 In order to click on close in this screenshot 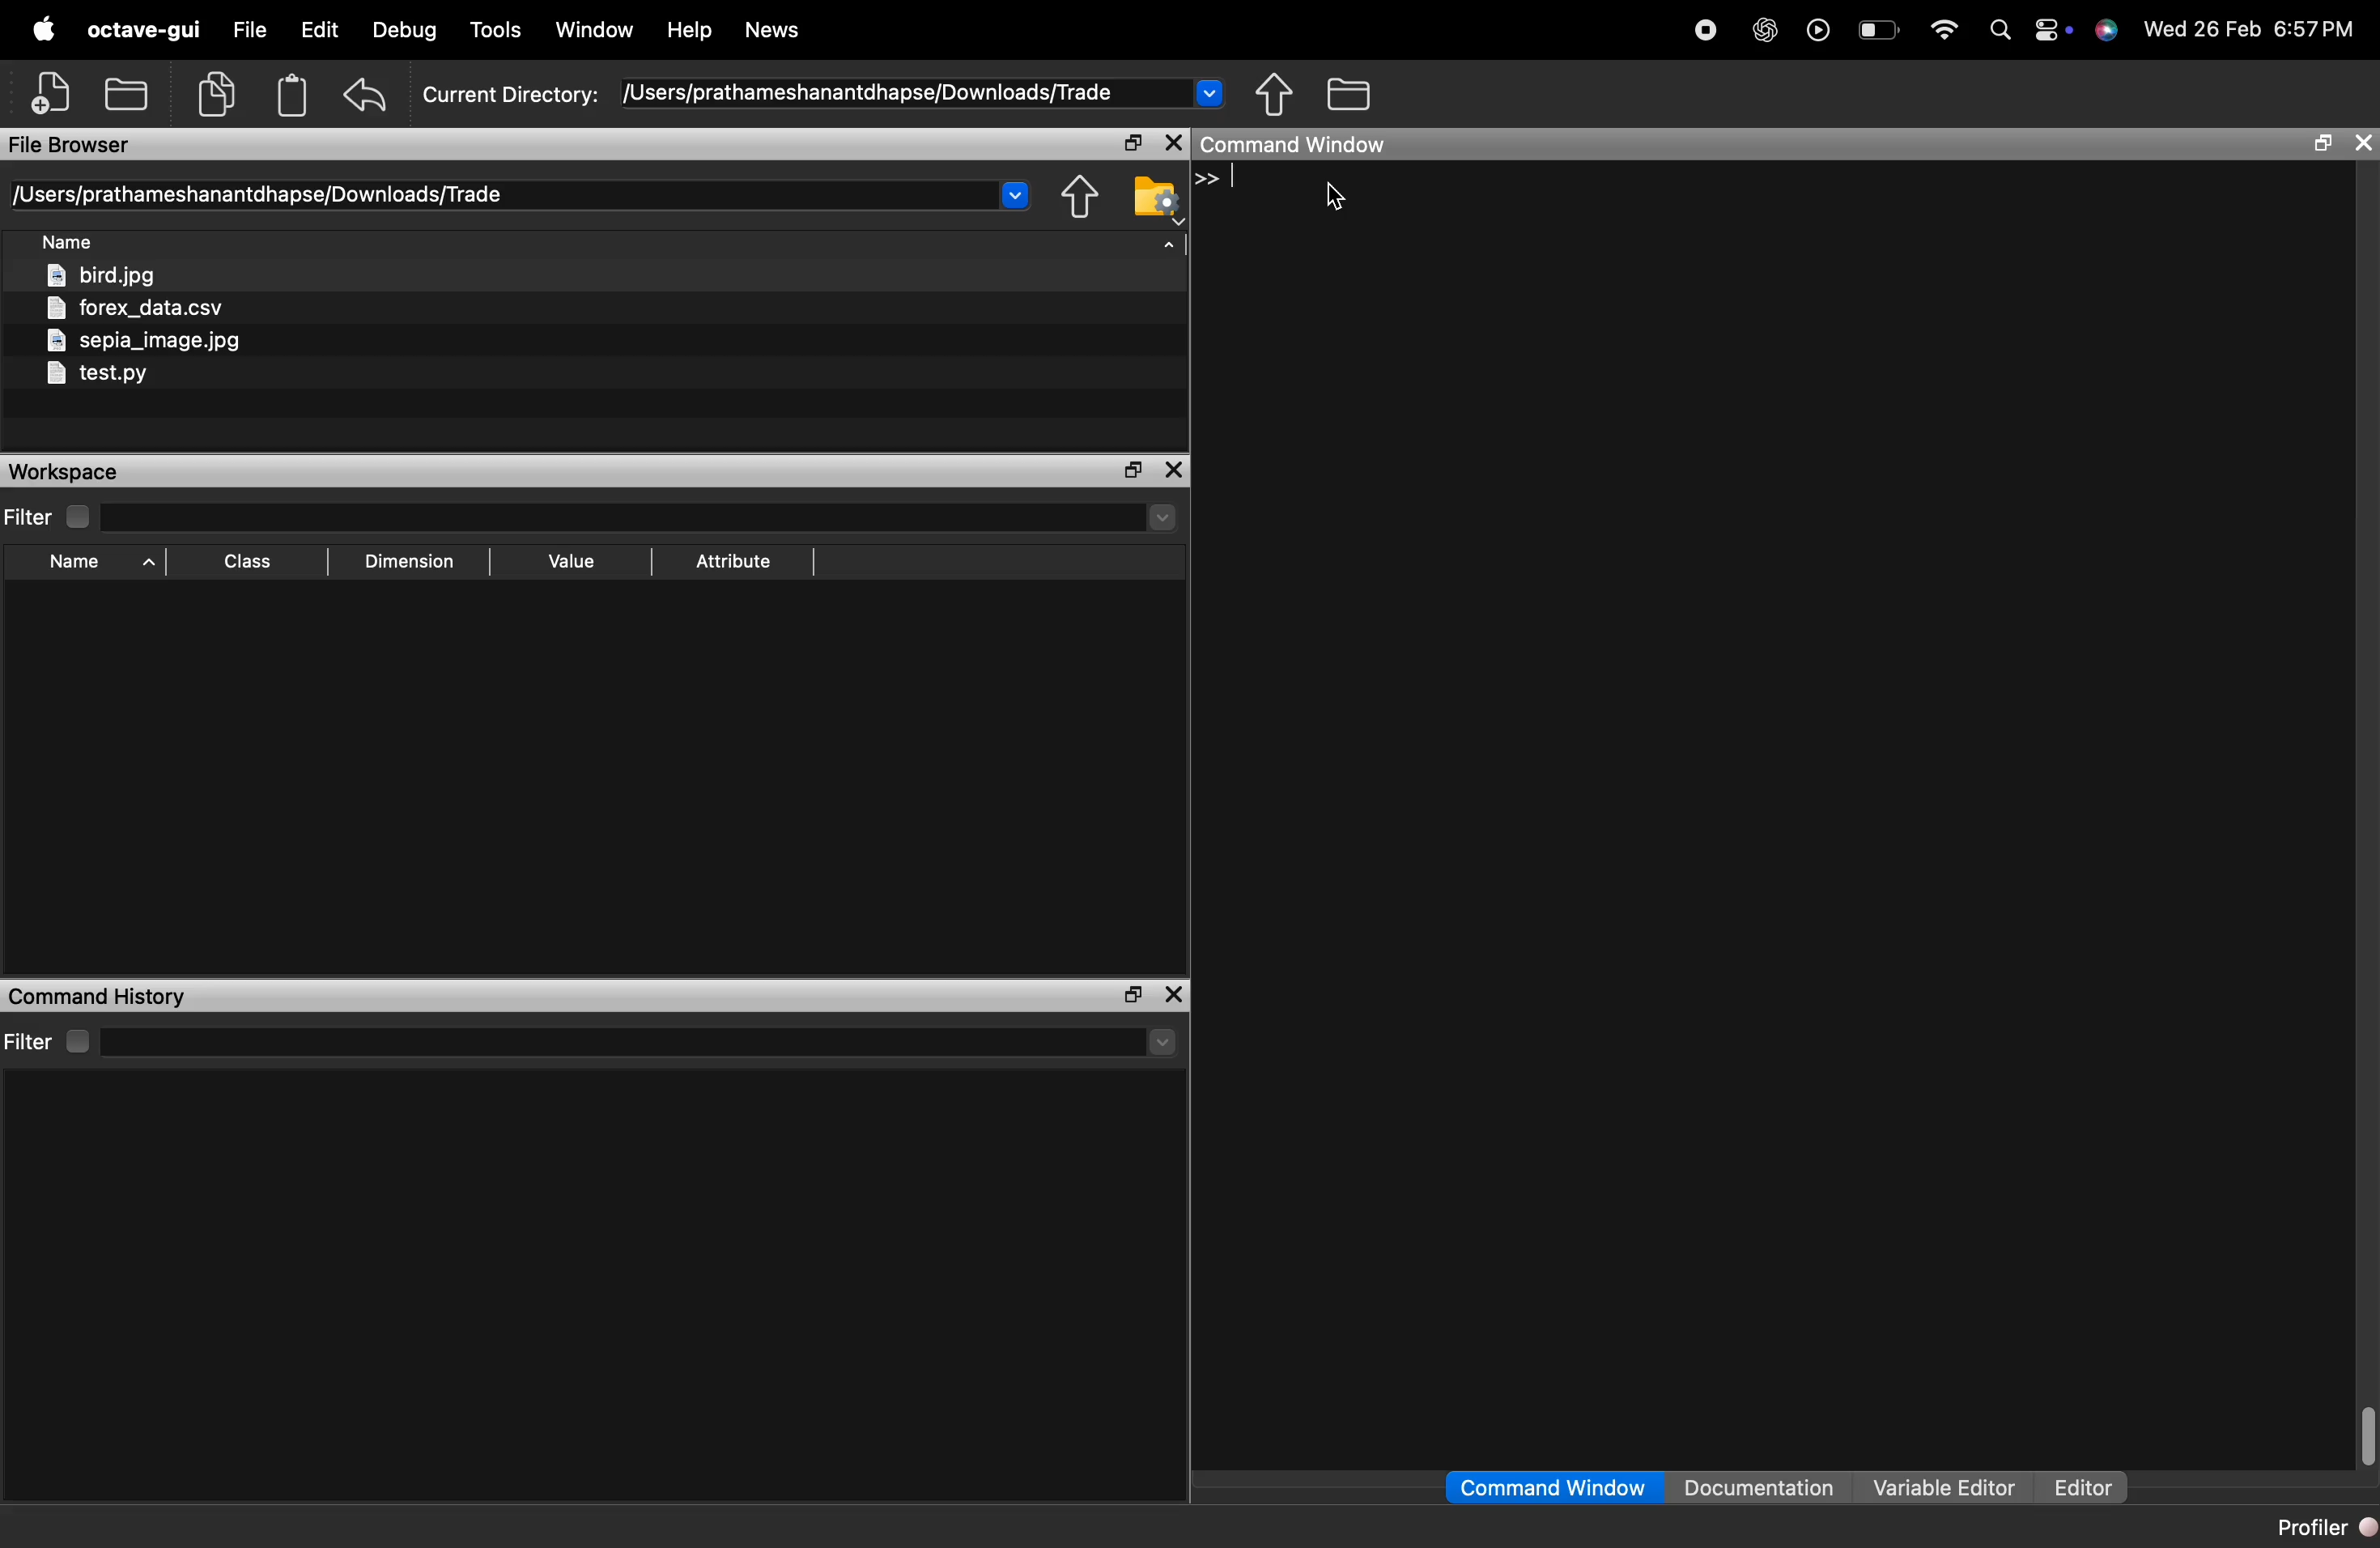, I will do `click(2365, 144)`.